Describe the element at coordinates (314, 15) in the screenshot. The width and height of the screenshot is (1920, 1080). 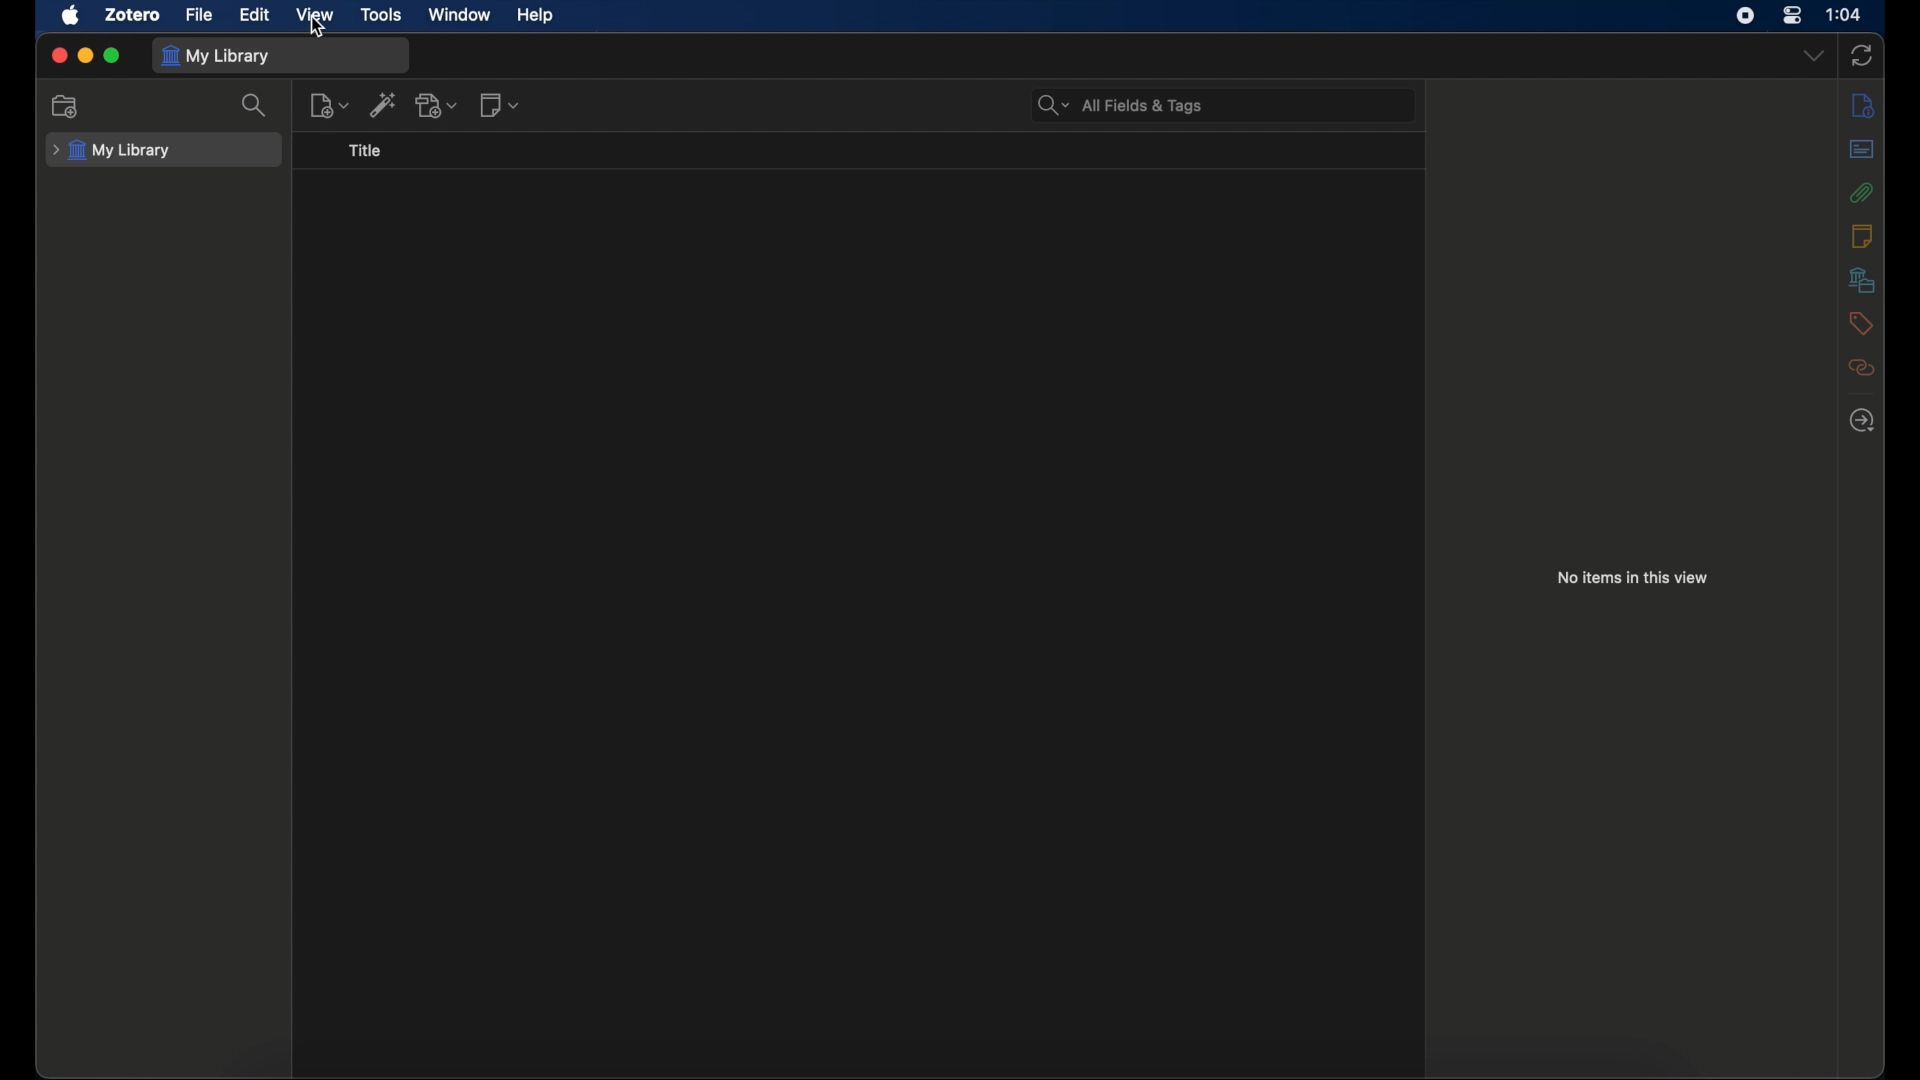
I see `view` at that location.